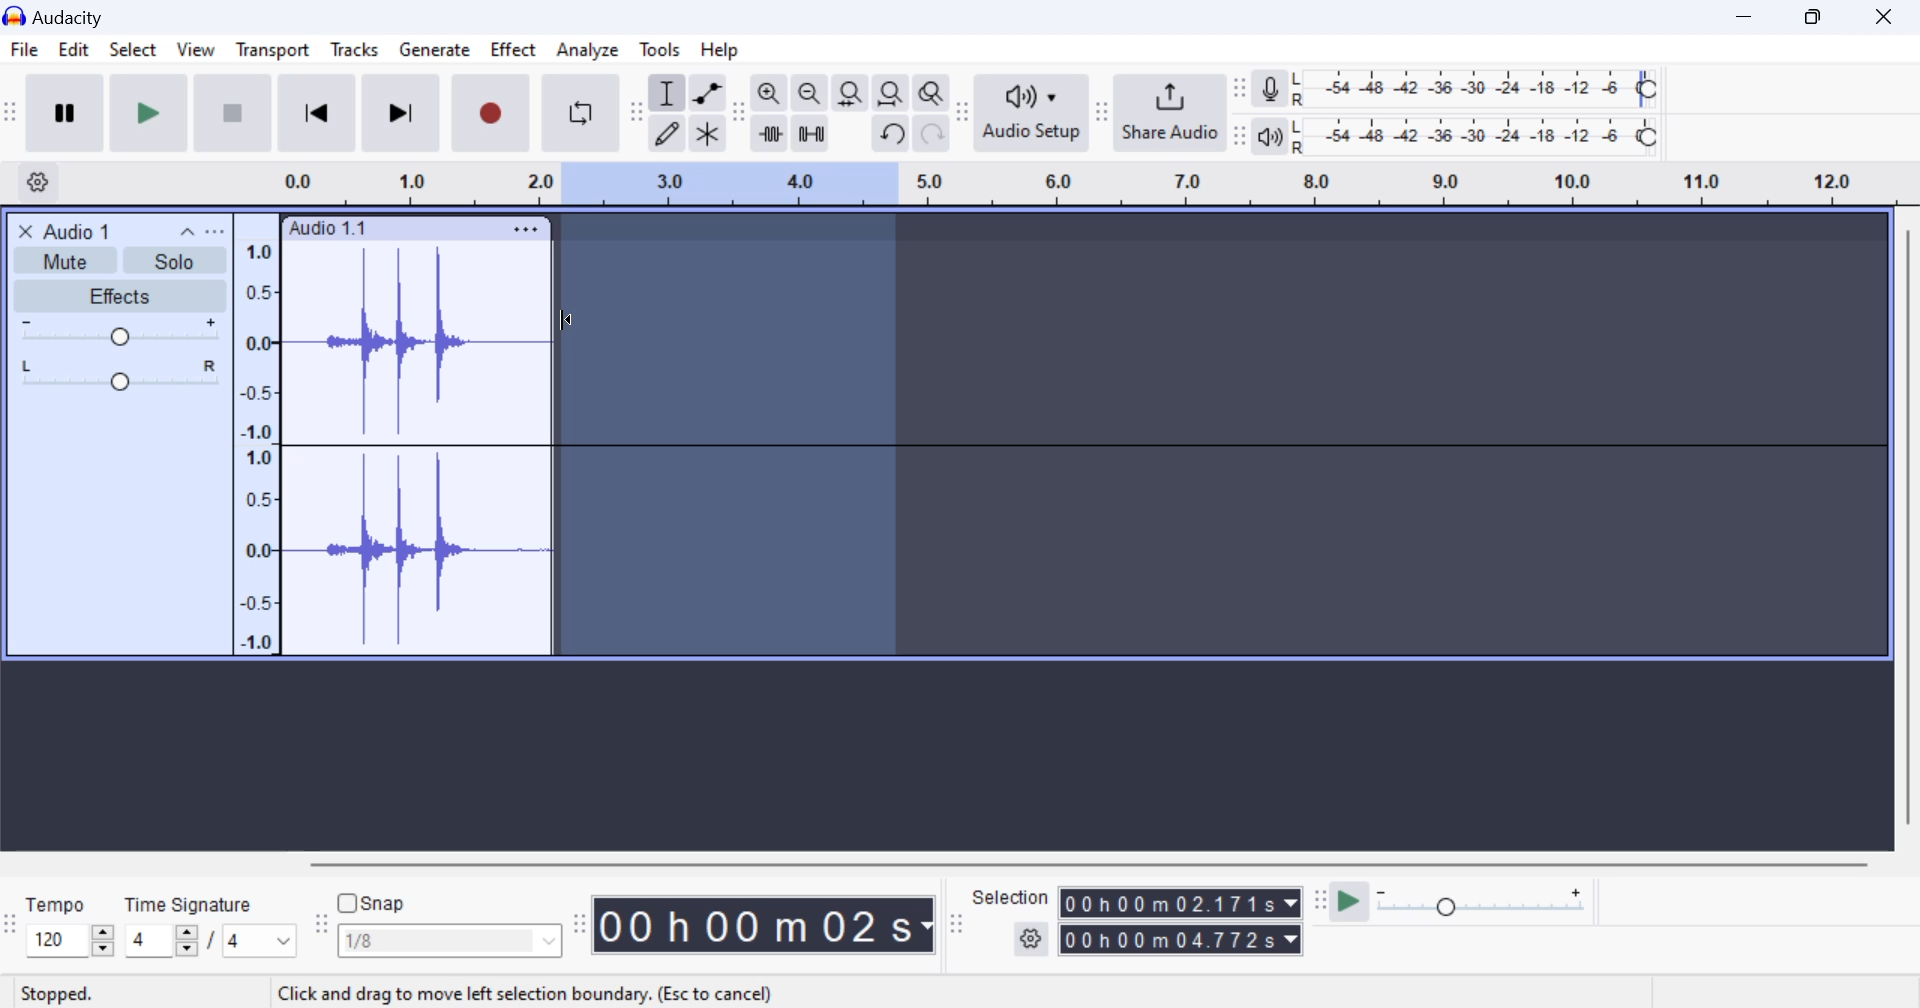 This screenshot has height=1008, width=1920. Describe the element at coordinates (1241, 112) in the screenshot. I see `Change position of respective level` at that location.